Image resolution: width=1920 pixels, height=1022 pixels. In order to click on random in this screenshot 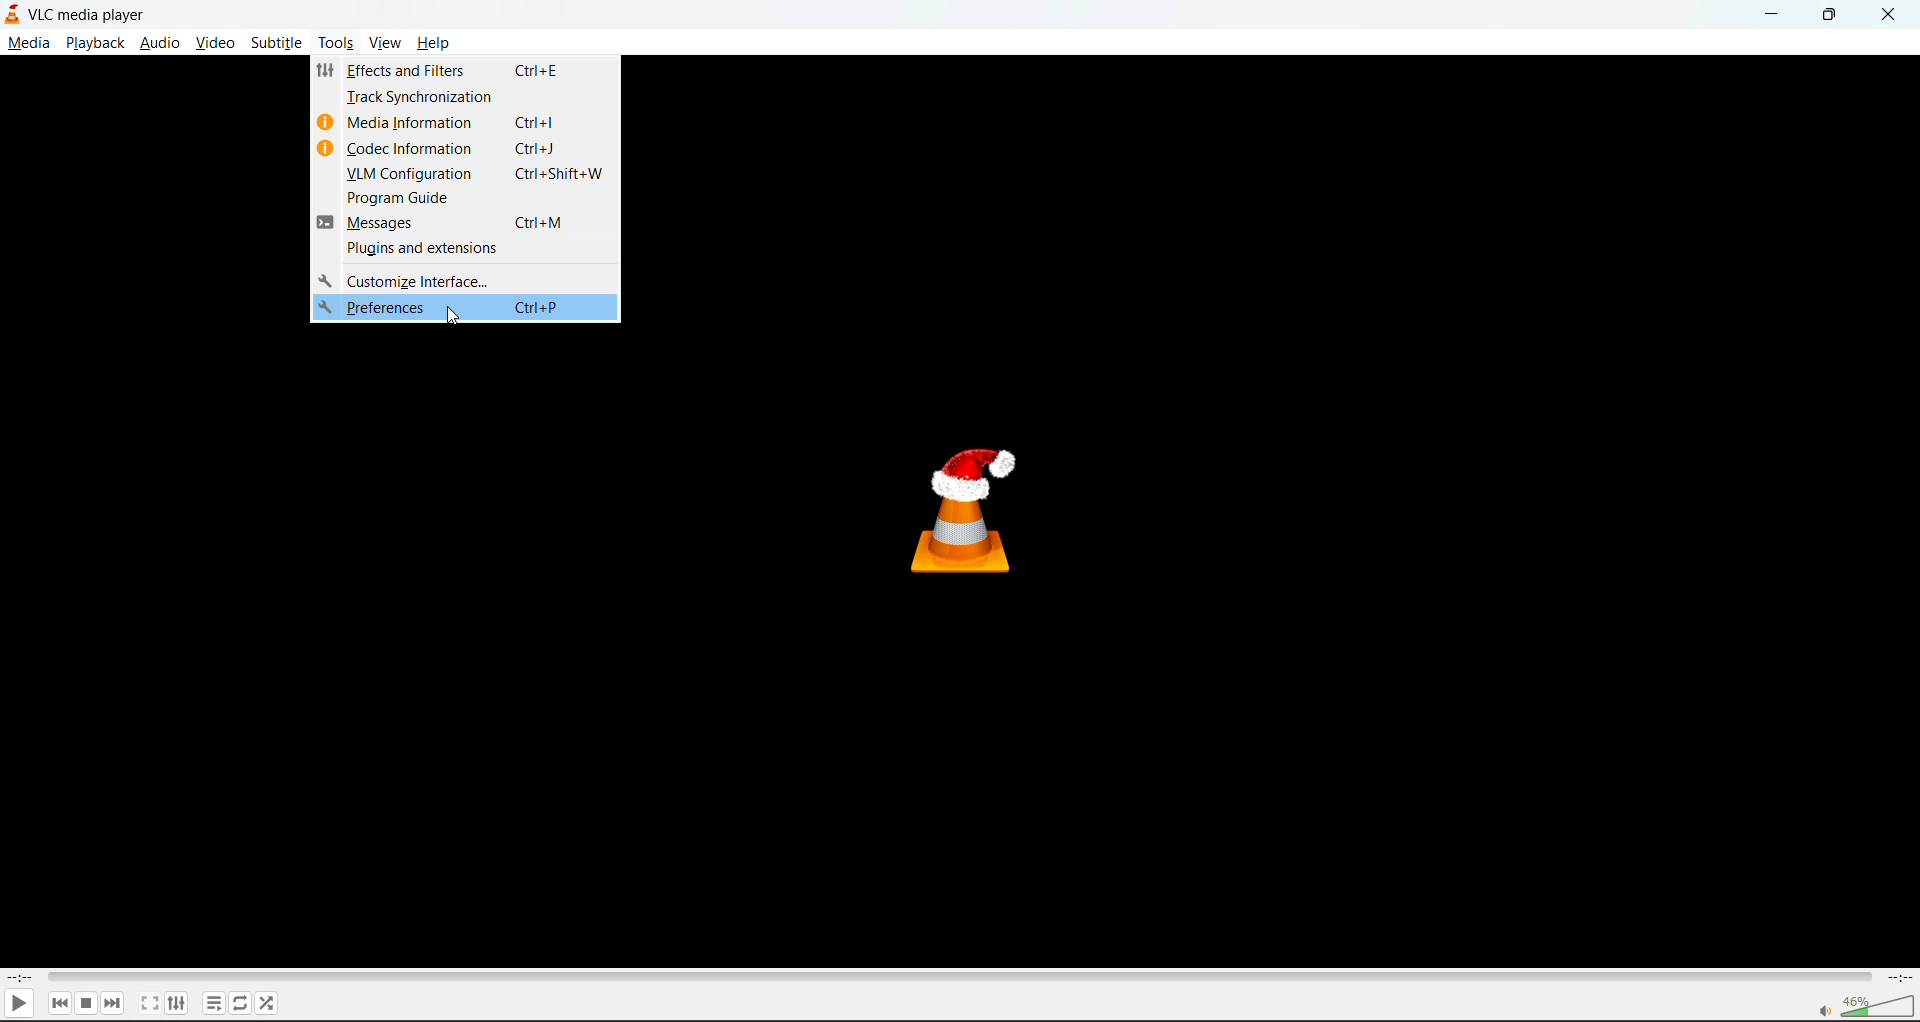, I will do `click(269, 1006)`.